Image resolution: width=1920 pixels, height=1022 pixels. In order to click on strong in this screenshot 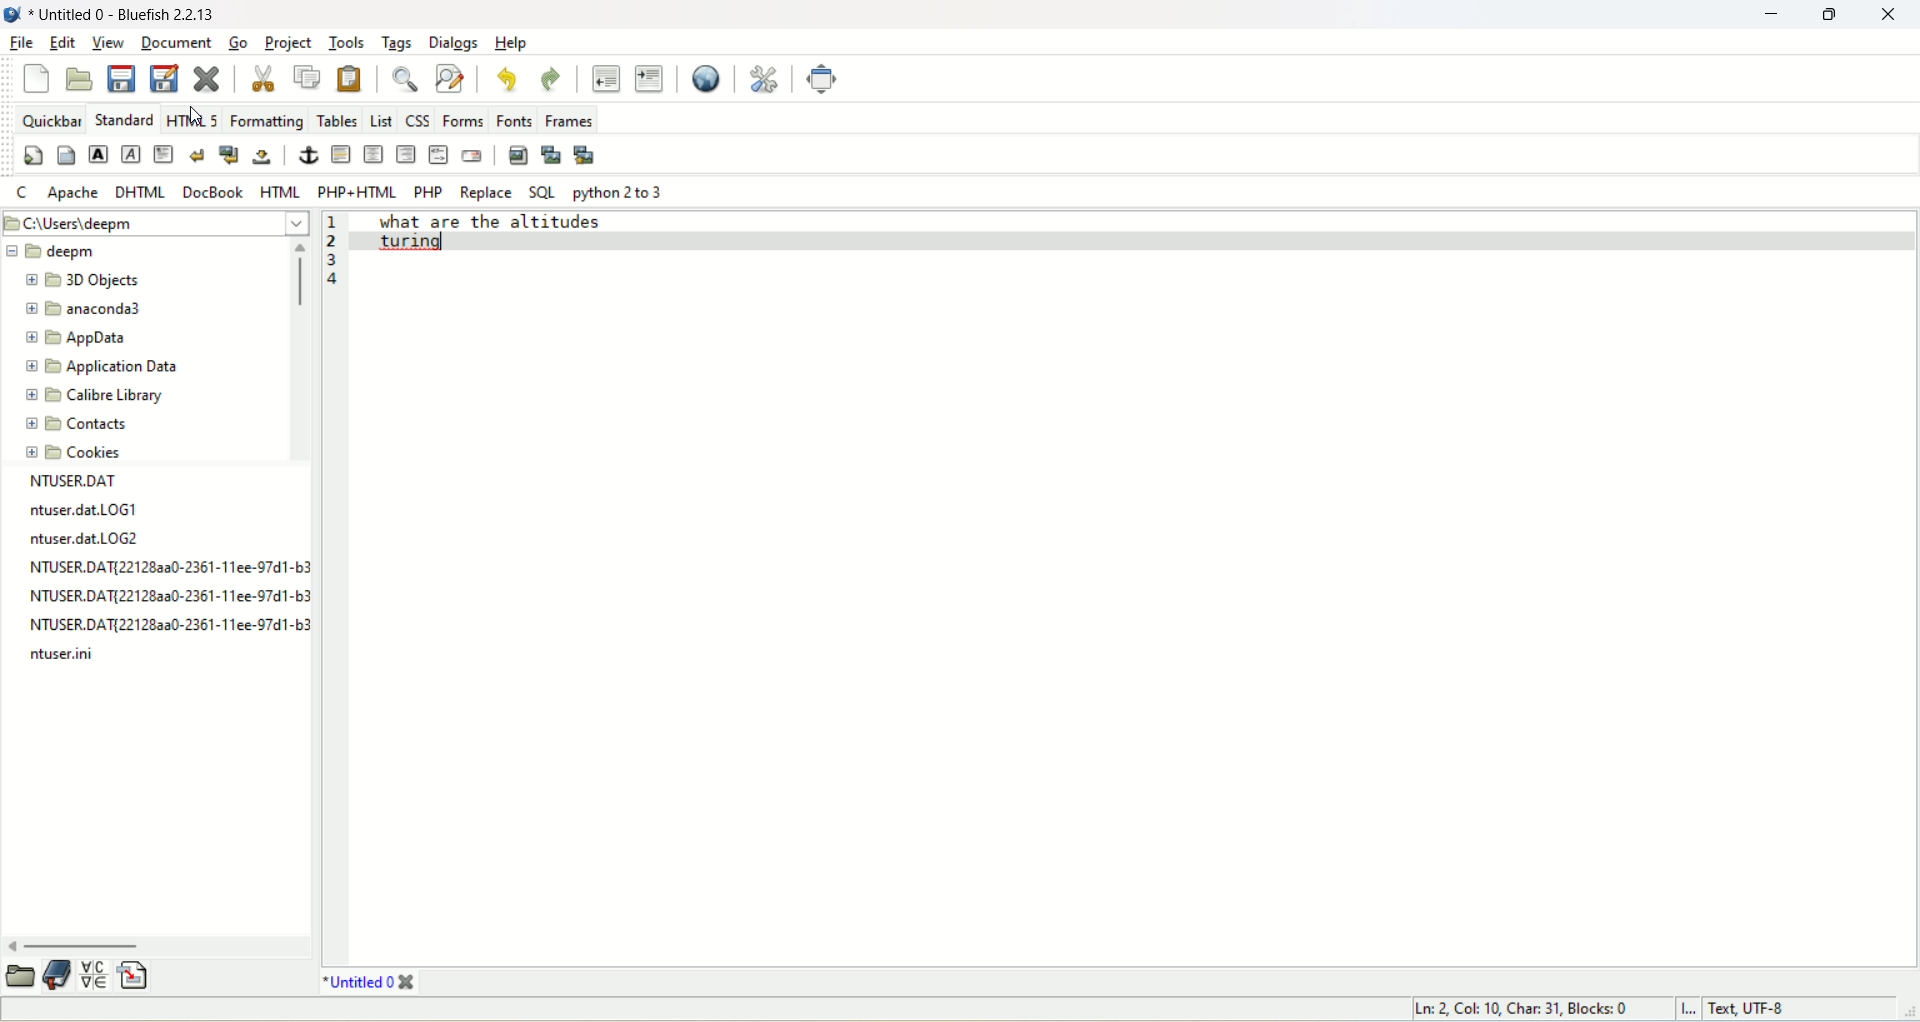, I will do `click(99, 156)`.